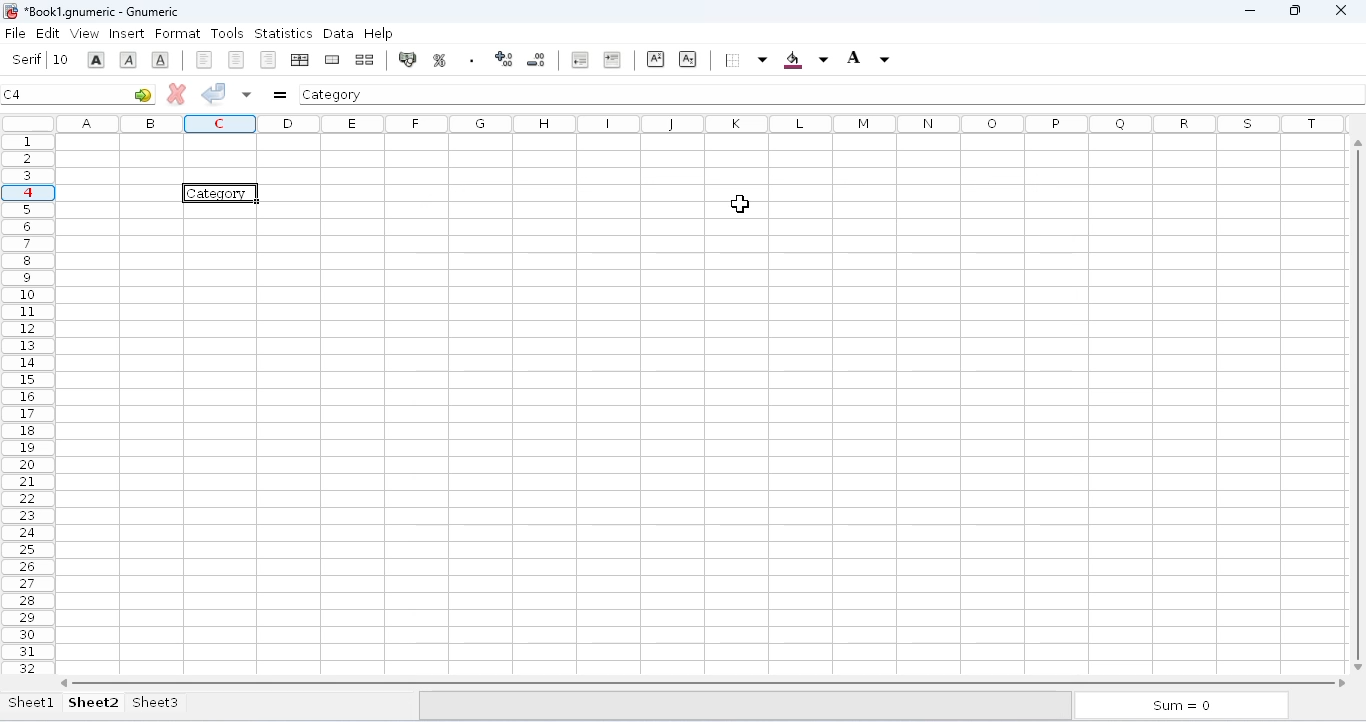 The height and width of the screenshot is (722, 1366). I want to click on statistics, so click(283, 34).